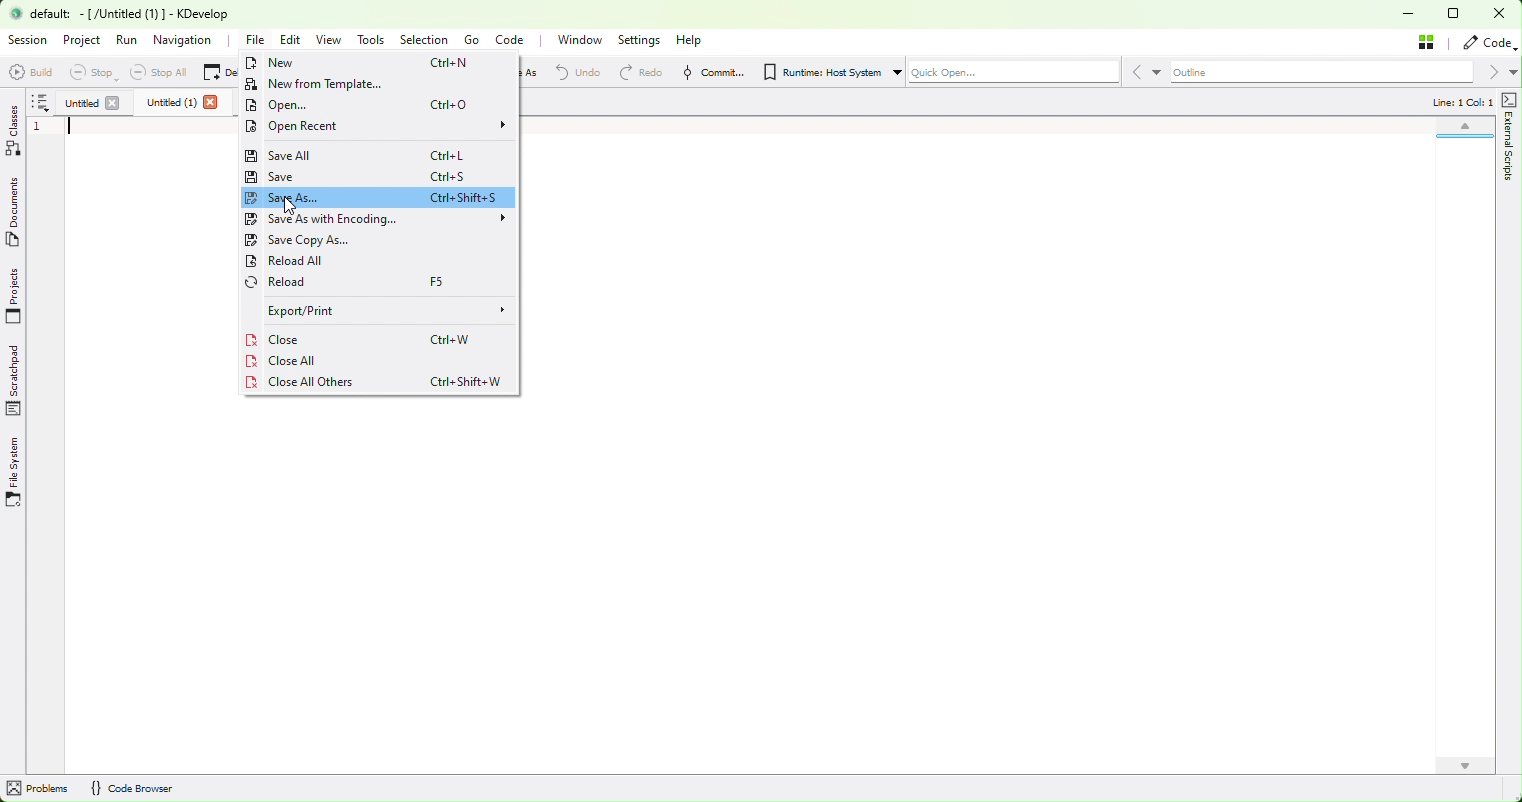 The width and height of the screenshot is (1522, 802). I want to click on Ctrl+Shift+W, so click(466, 382).